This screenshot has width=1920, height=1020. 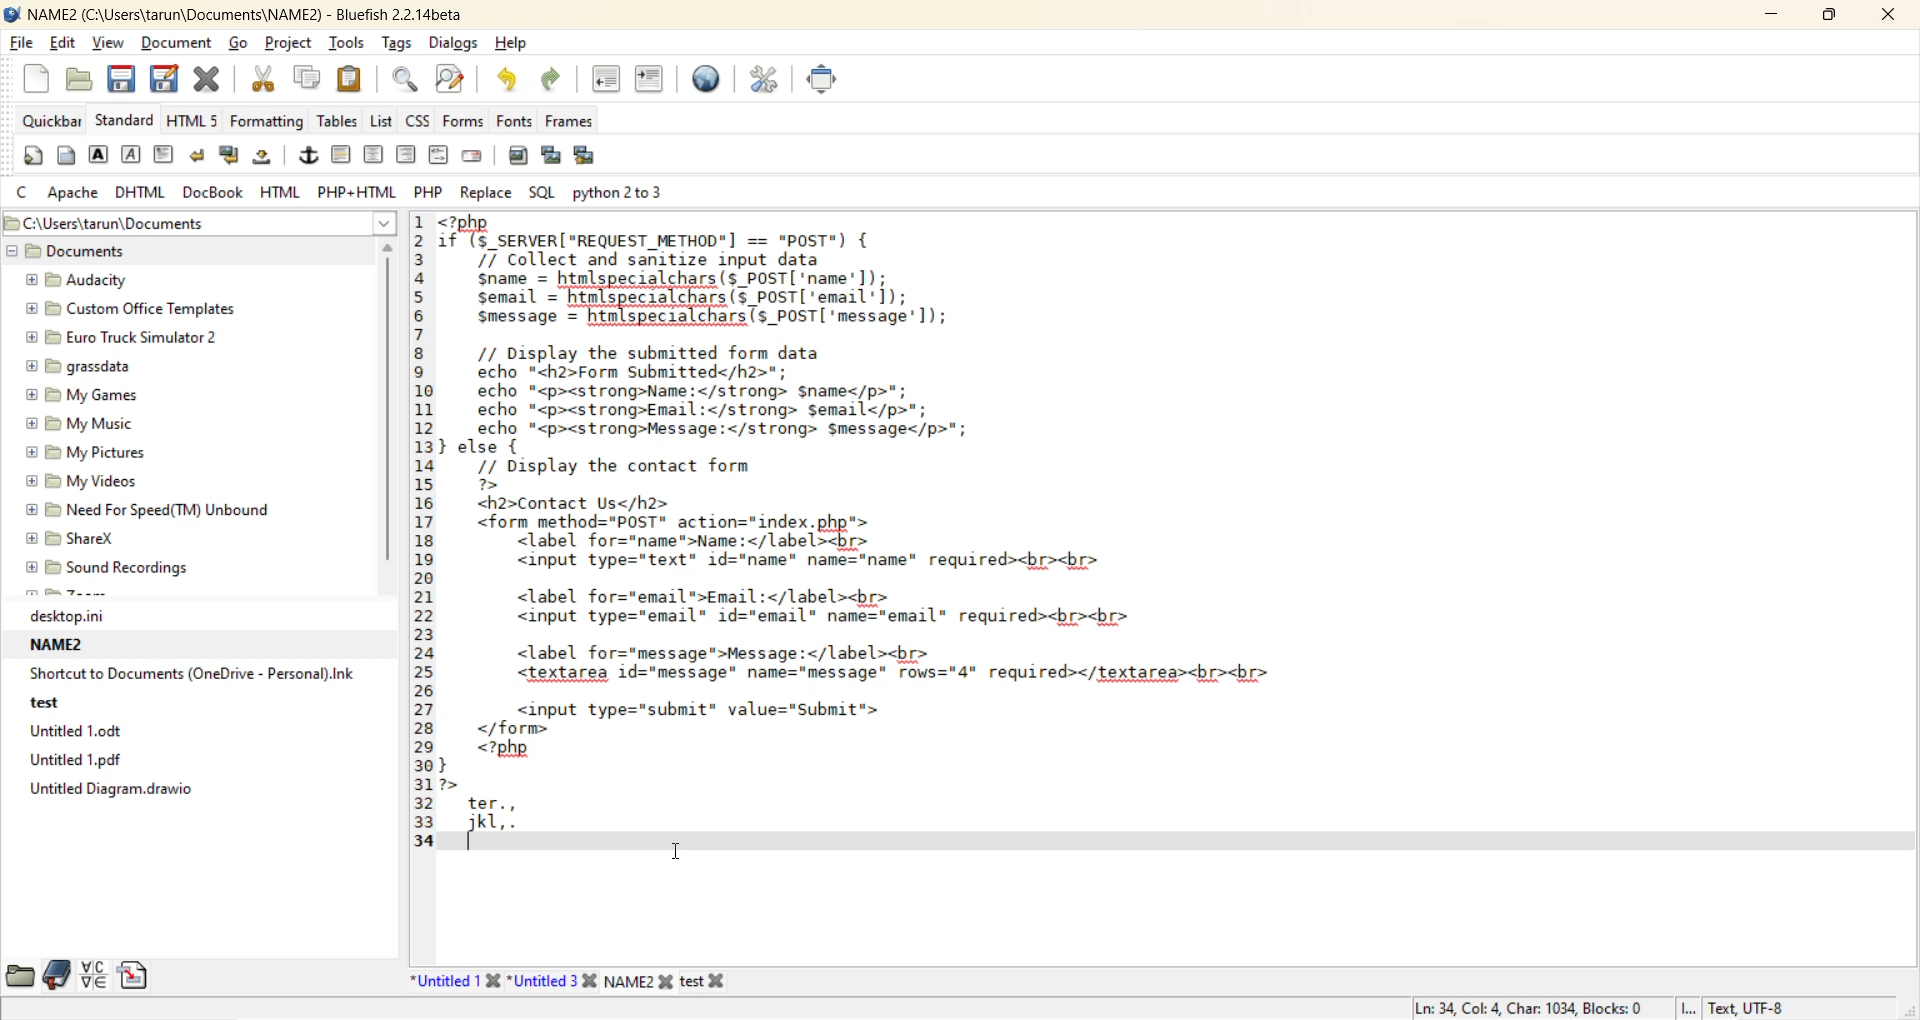 What do you see at coordinates (58, 975) in the screenshot?
I see `bookmarks` at bounding box center [58, 975].